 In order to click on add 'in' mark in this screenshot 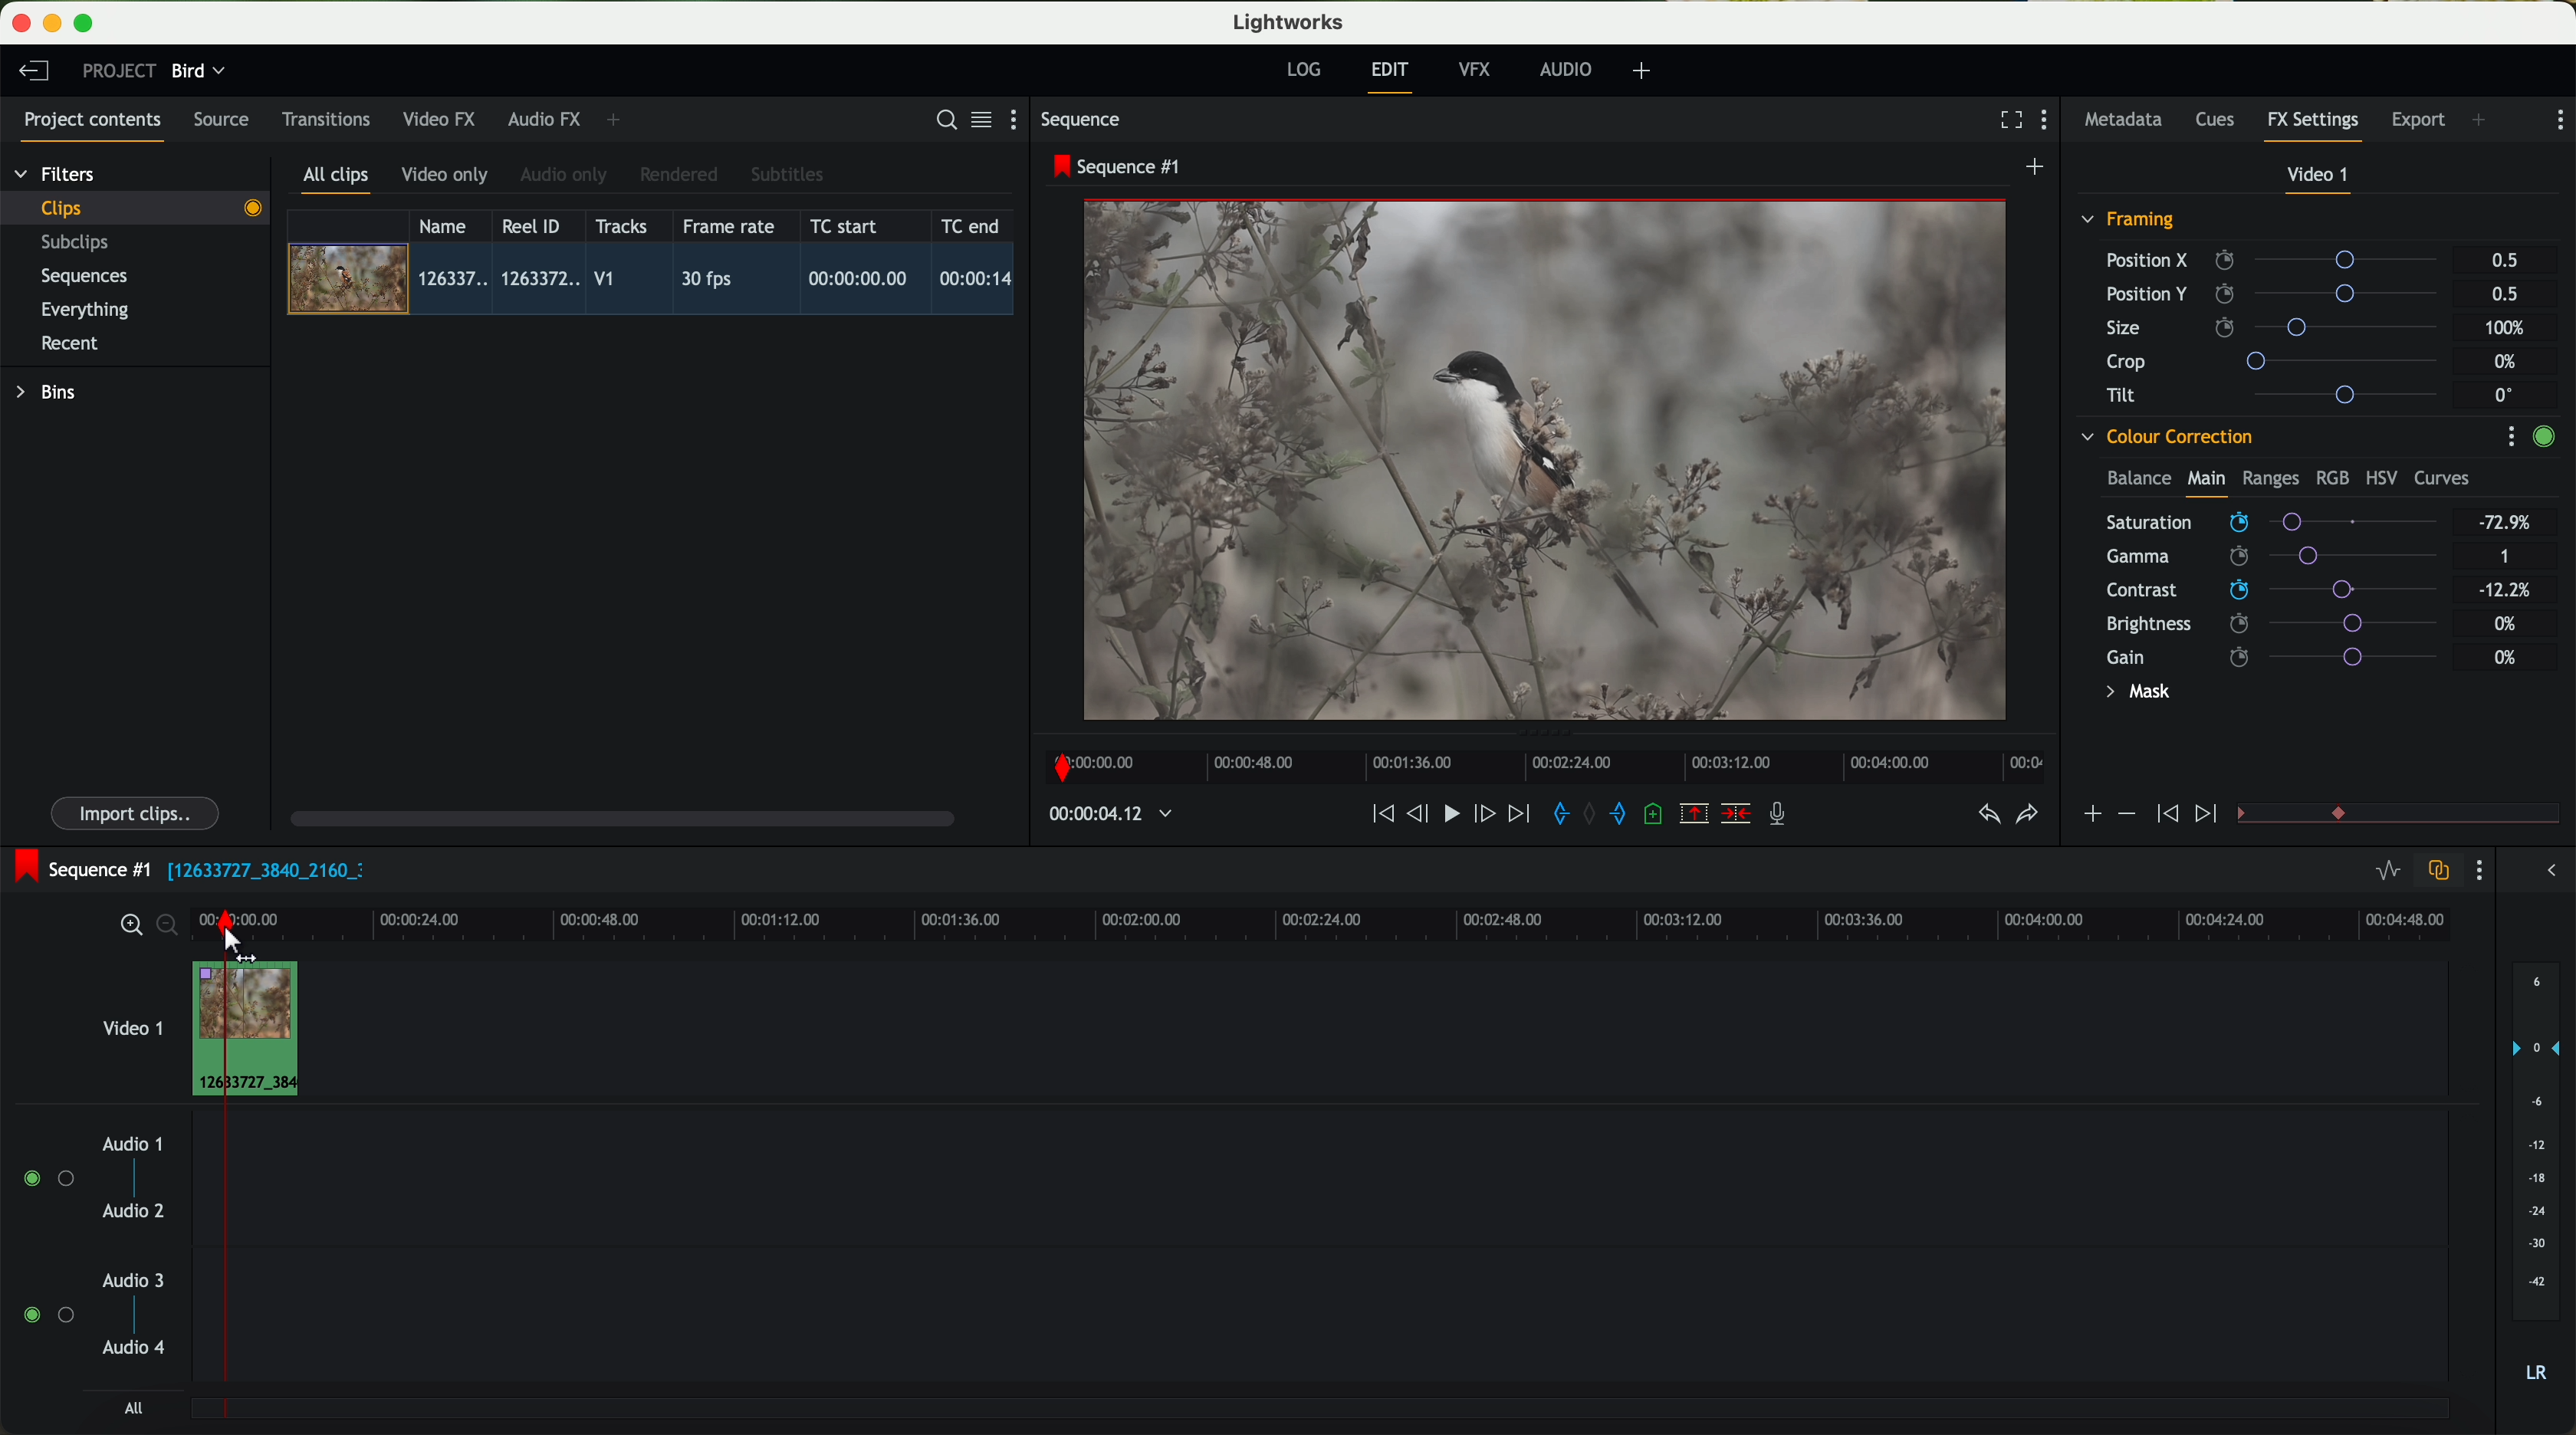, I will do `click(1555, 817)`.